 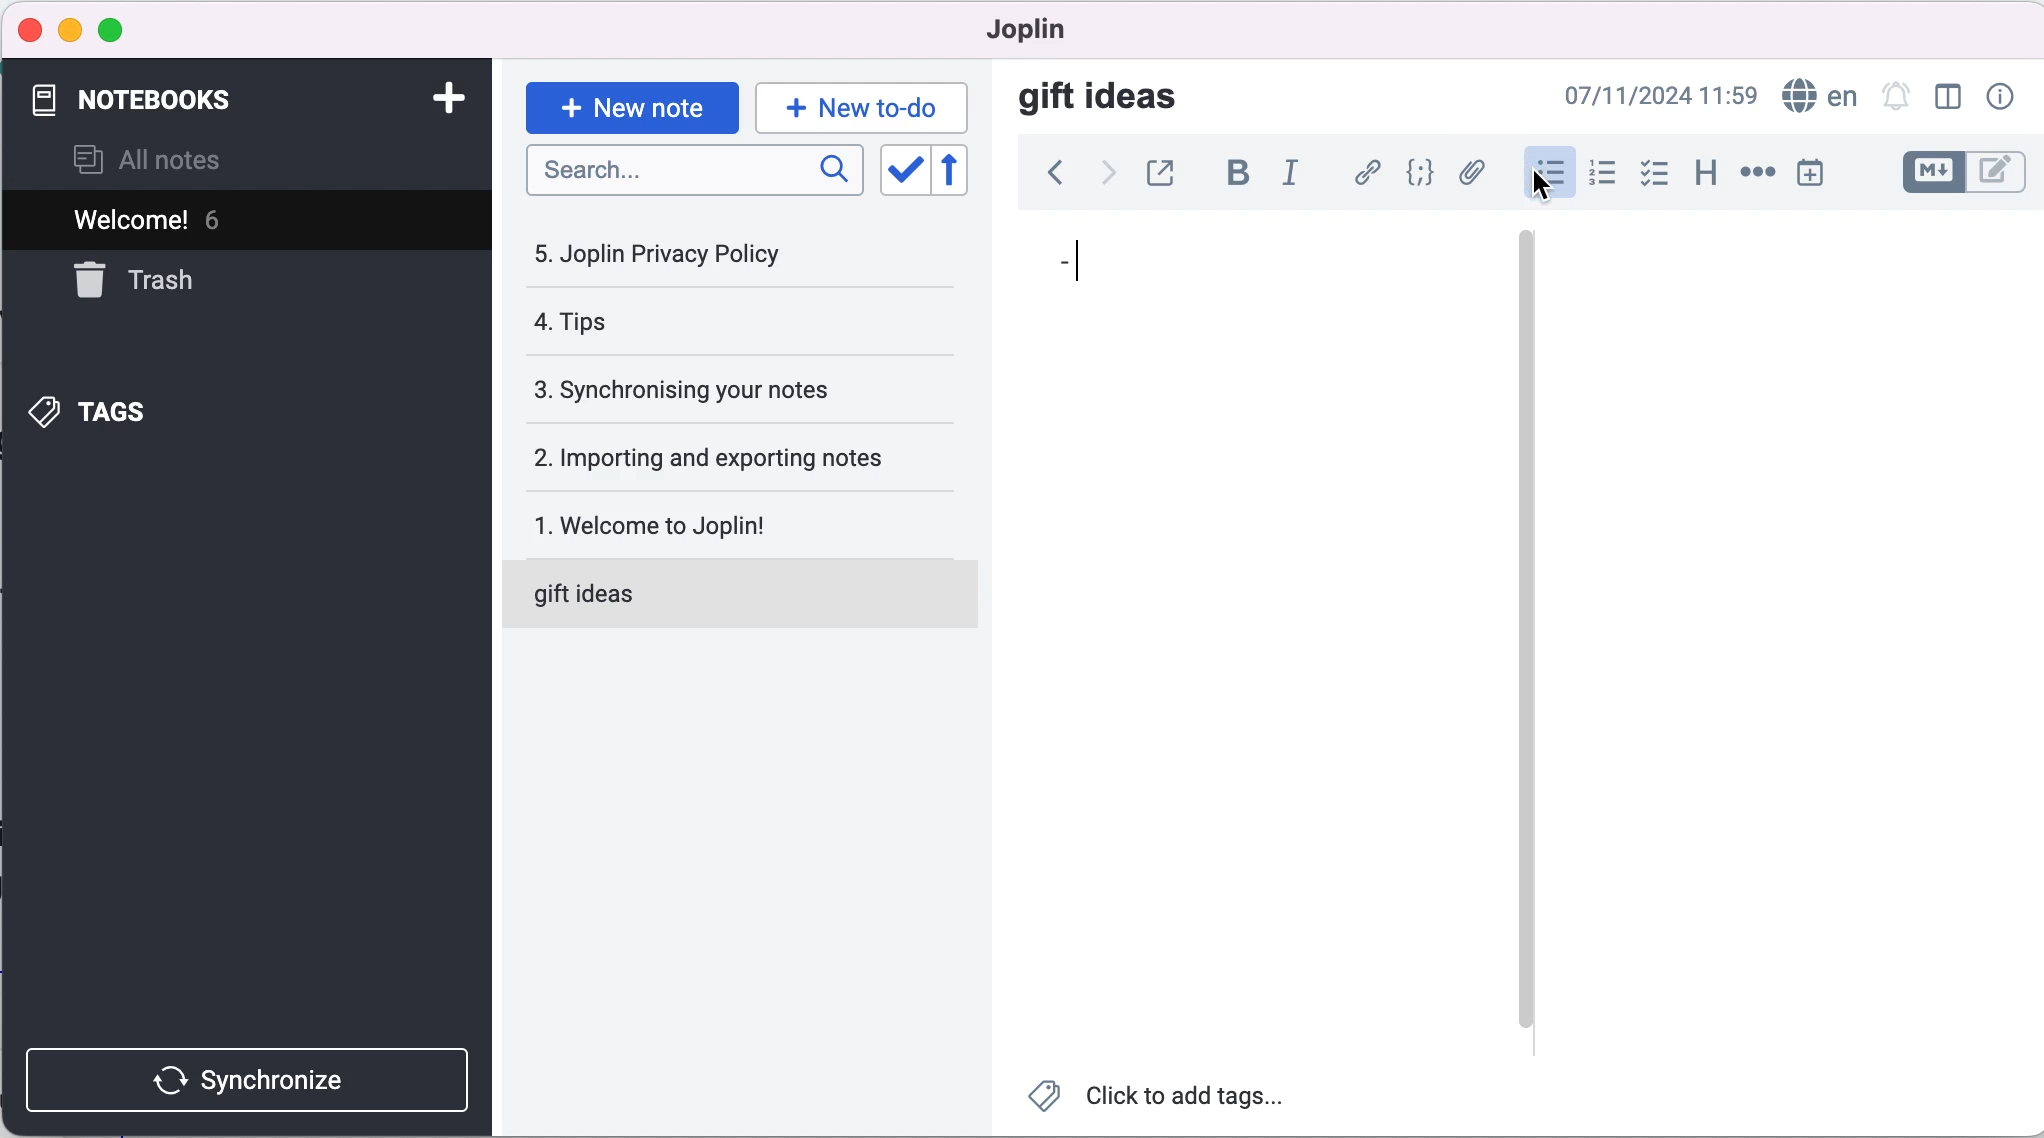 What do you see at coordinates (1547, 171) in the screenshot?
I see `bulleted list` at bounding box center [1547, 171].